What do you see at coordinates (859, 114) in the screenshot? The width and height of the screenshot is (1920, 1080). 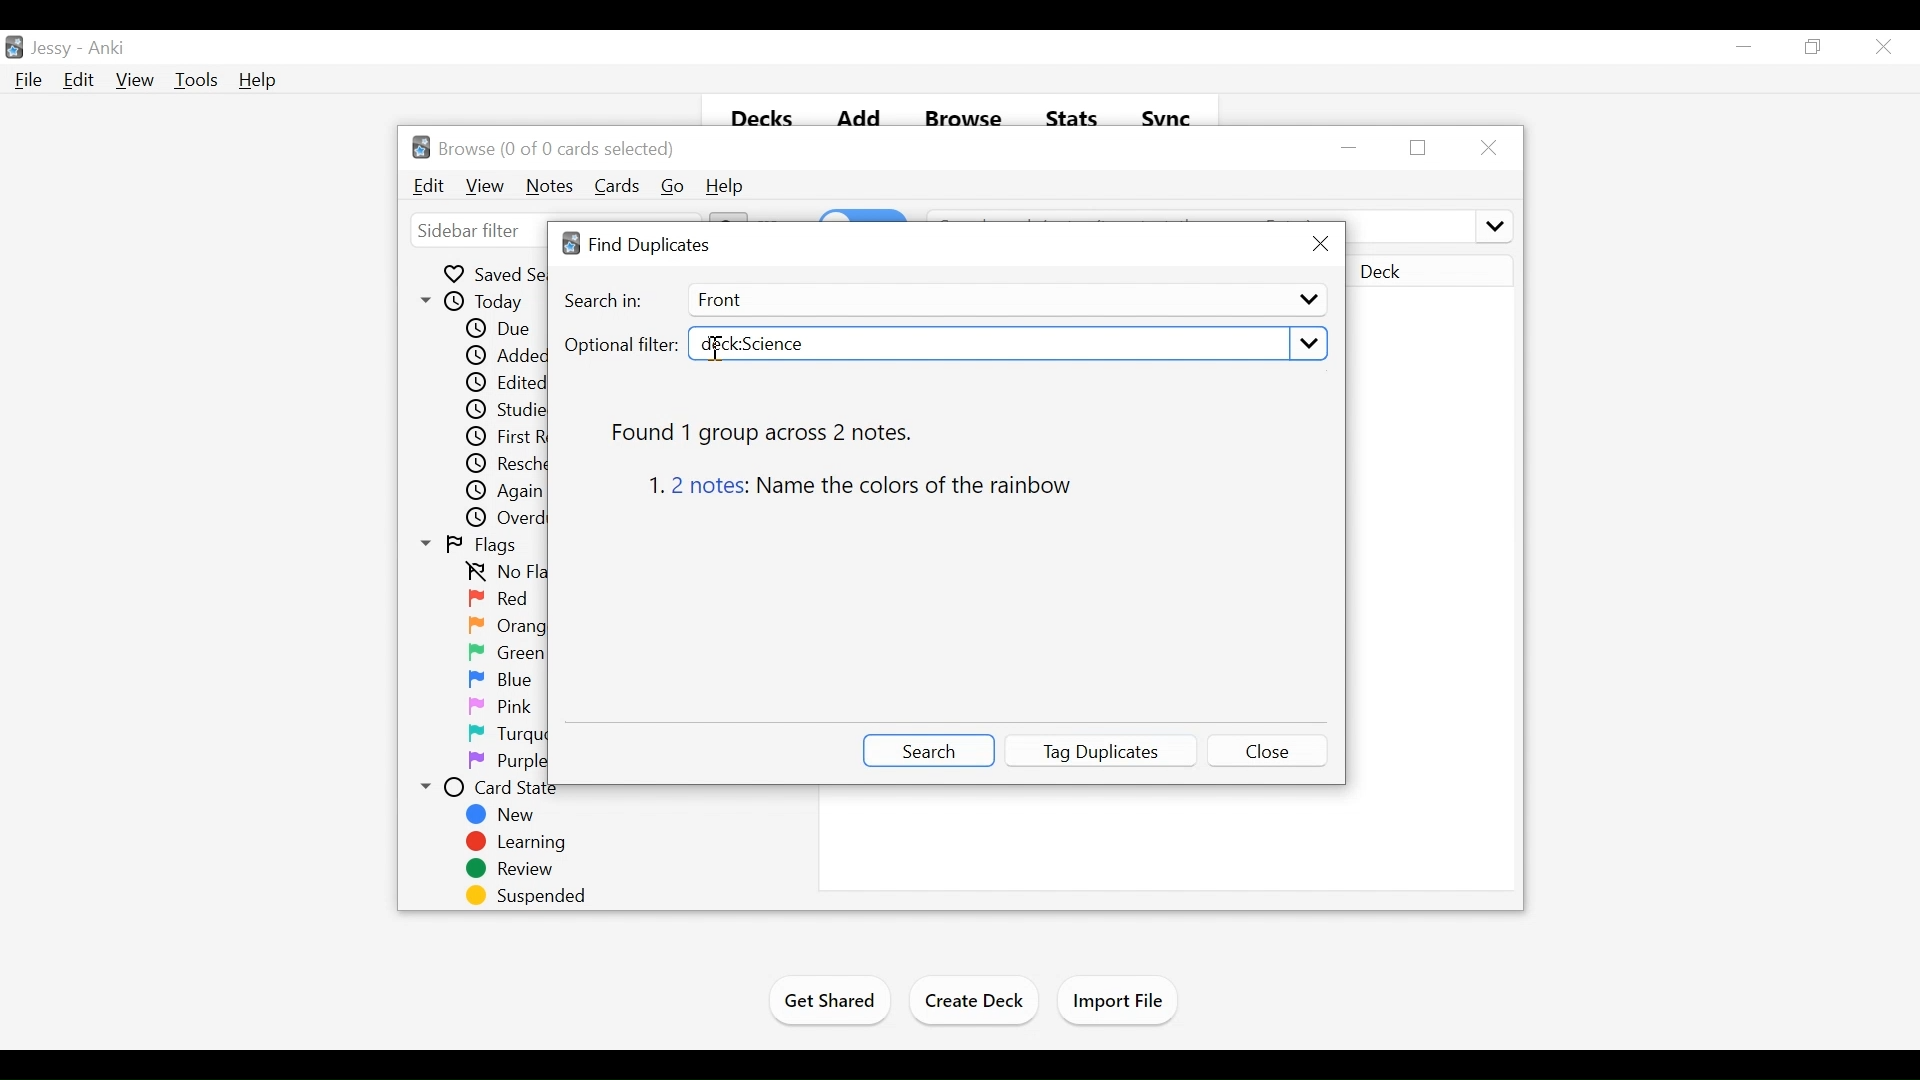 I see `Add` at bounding box center [859, 114].